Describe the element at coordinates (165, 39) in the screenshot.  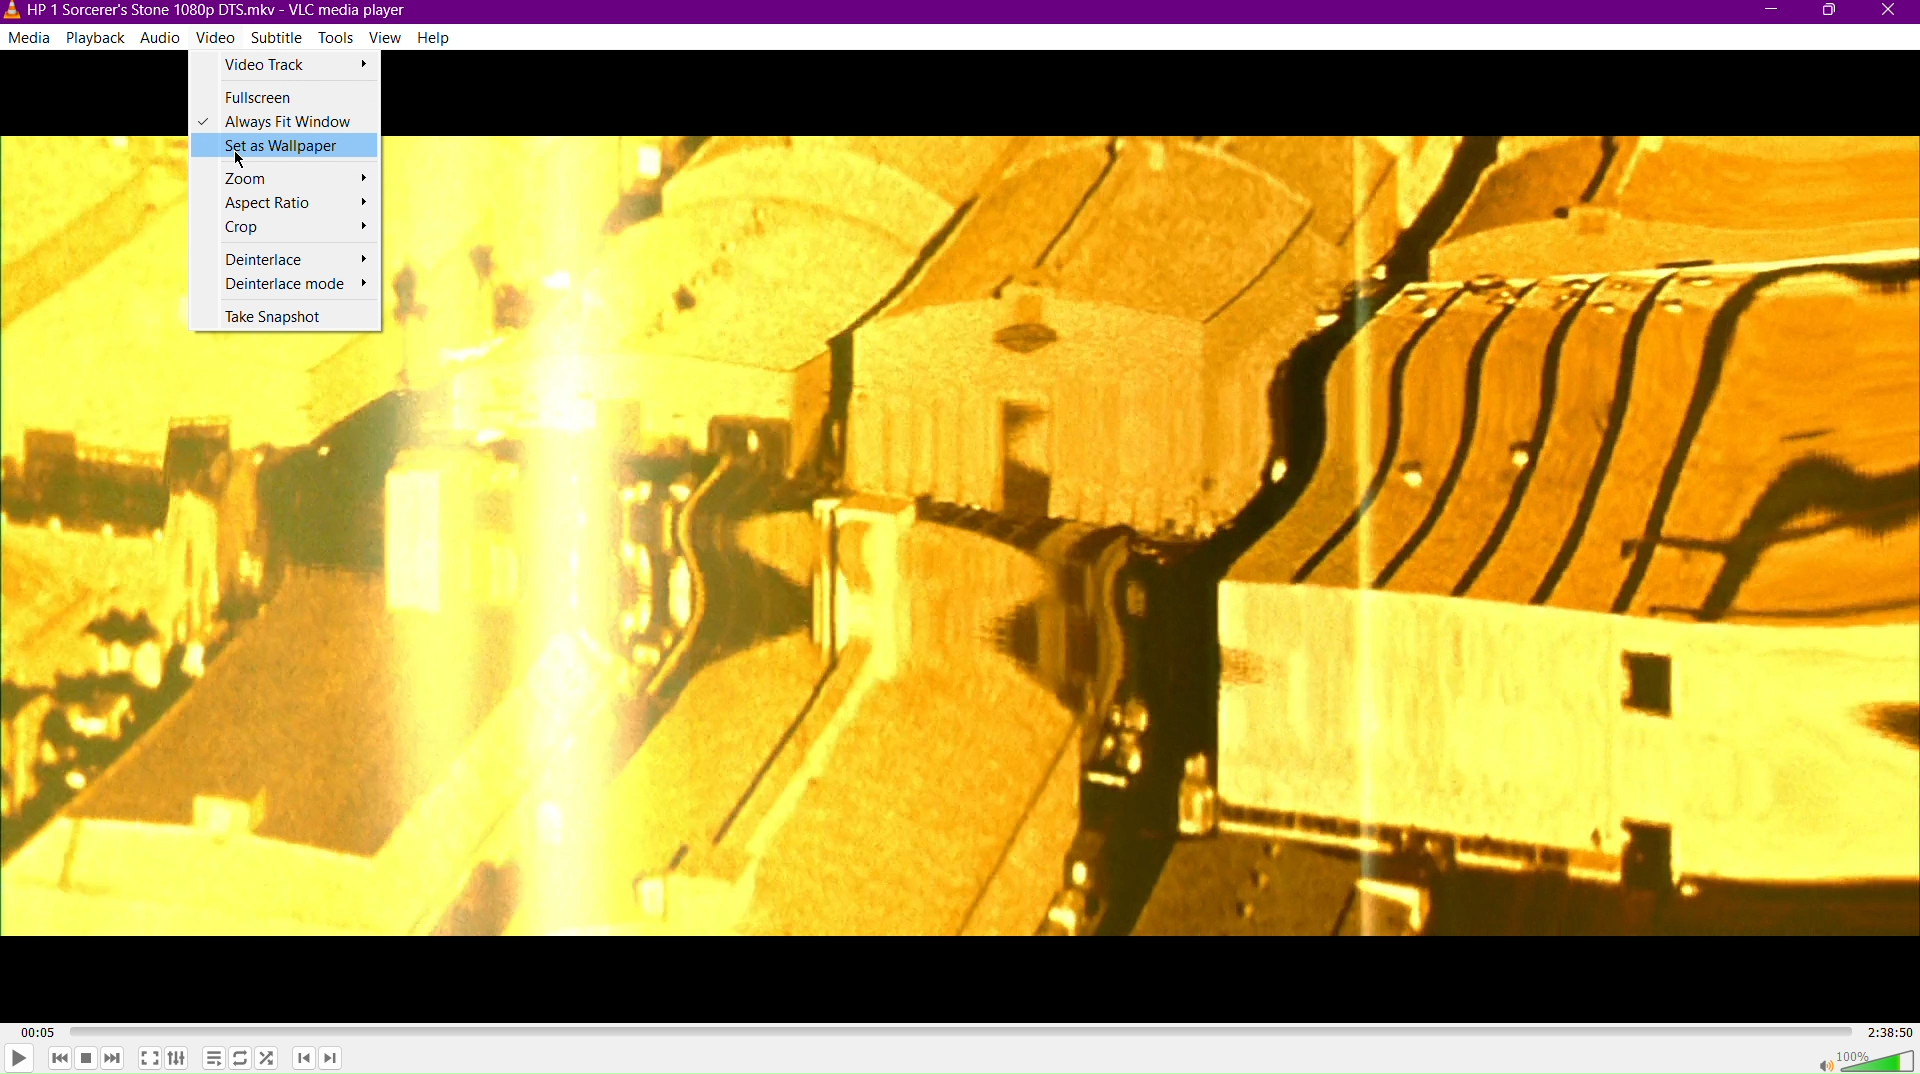
I see `Audio` at that location.